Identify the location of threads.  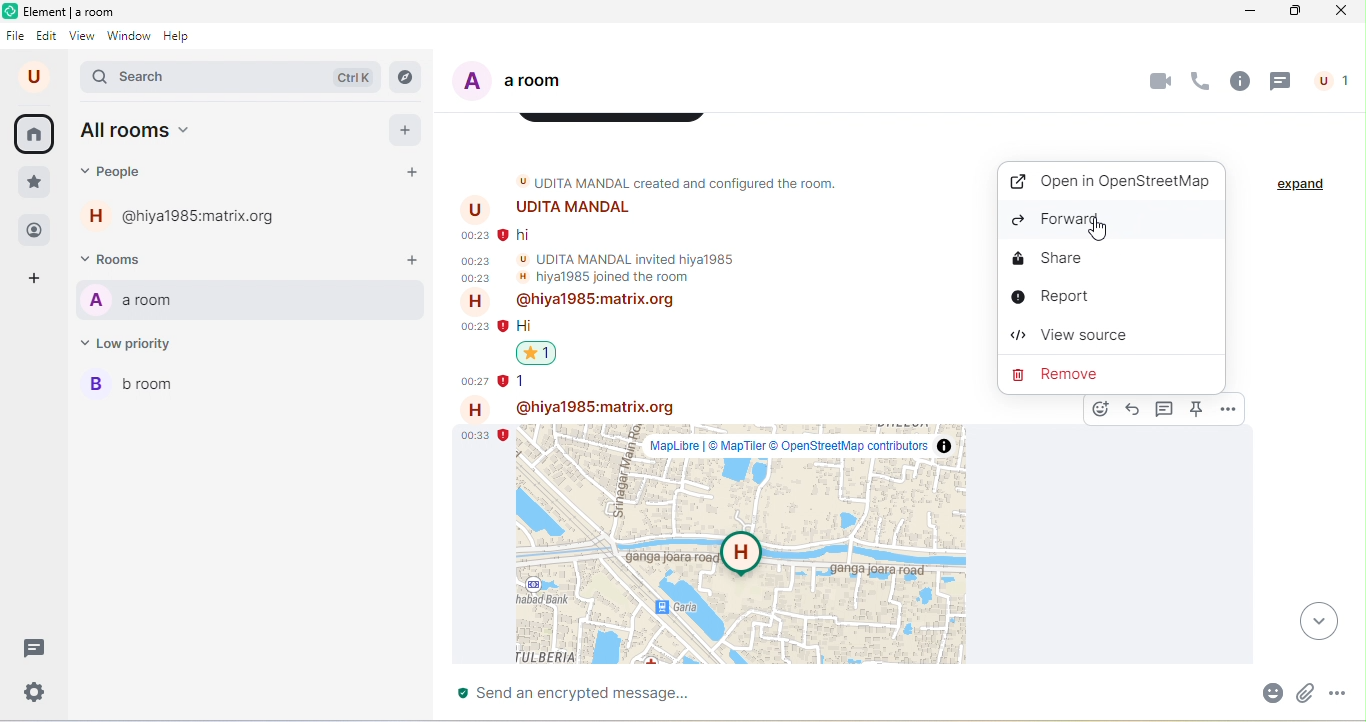
(35, 649).